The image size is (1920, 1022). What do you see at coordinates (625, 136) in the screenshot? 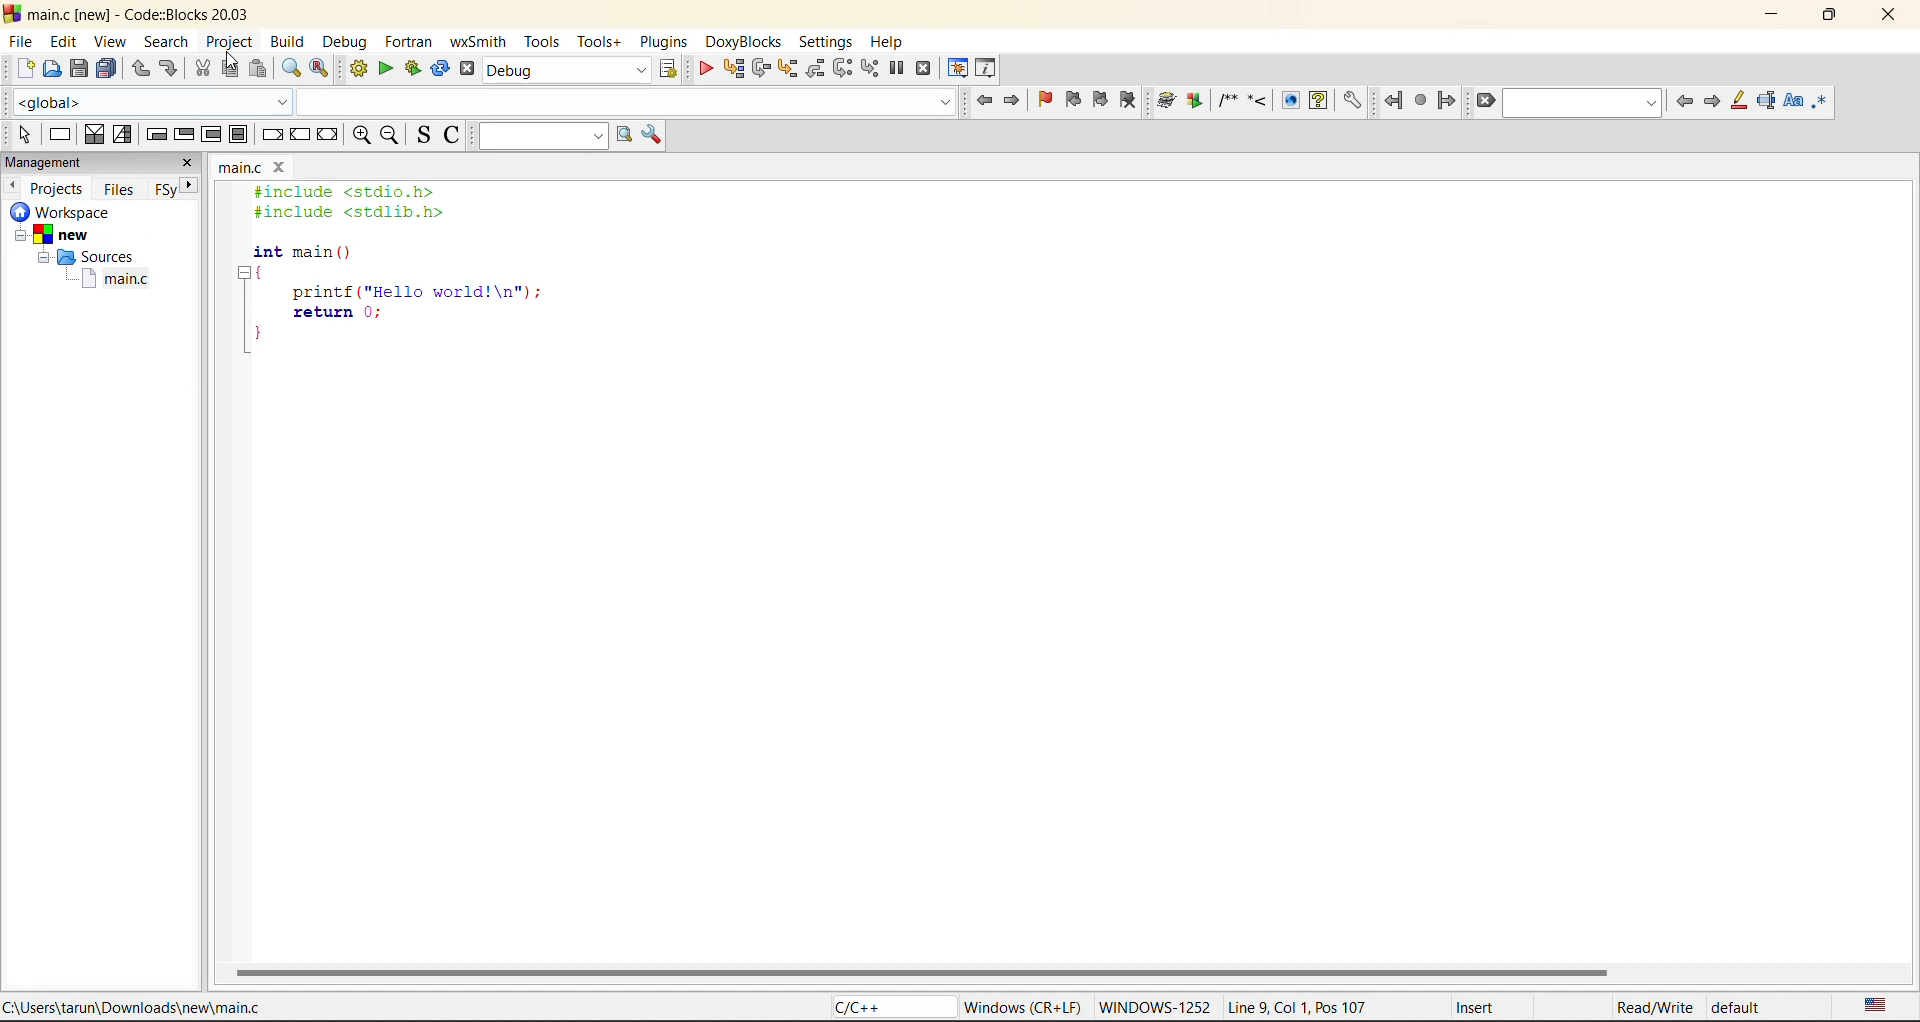
I see `run search` at bounding box center [625, 136].